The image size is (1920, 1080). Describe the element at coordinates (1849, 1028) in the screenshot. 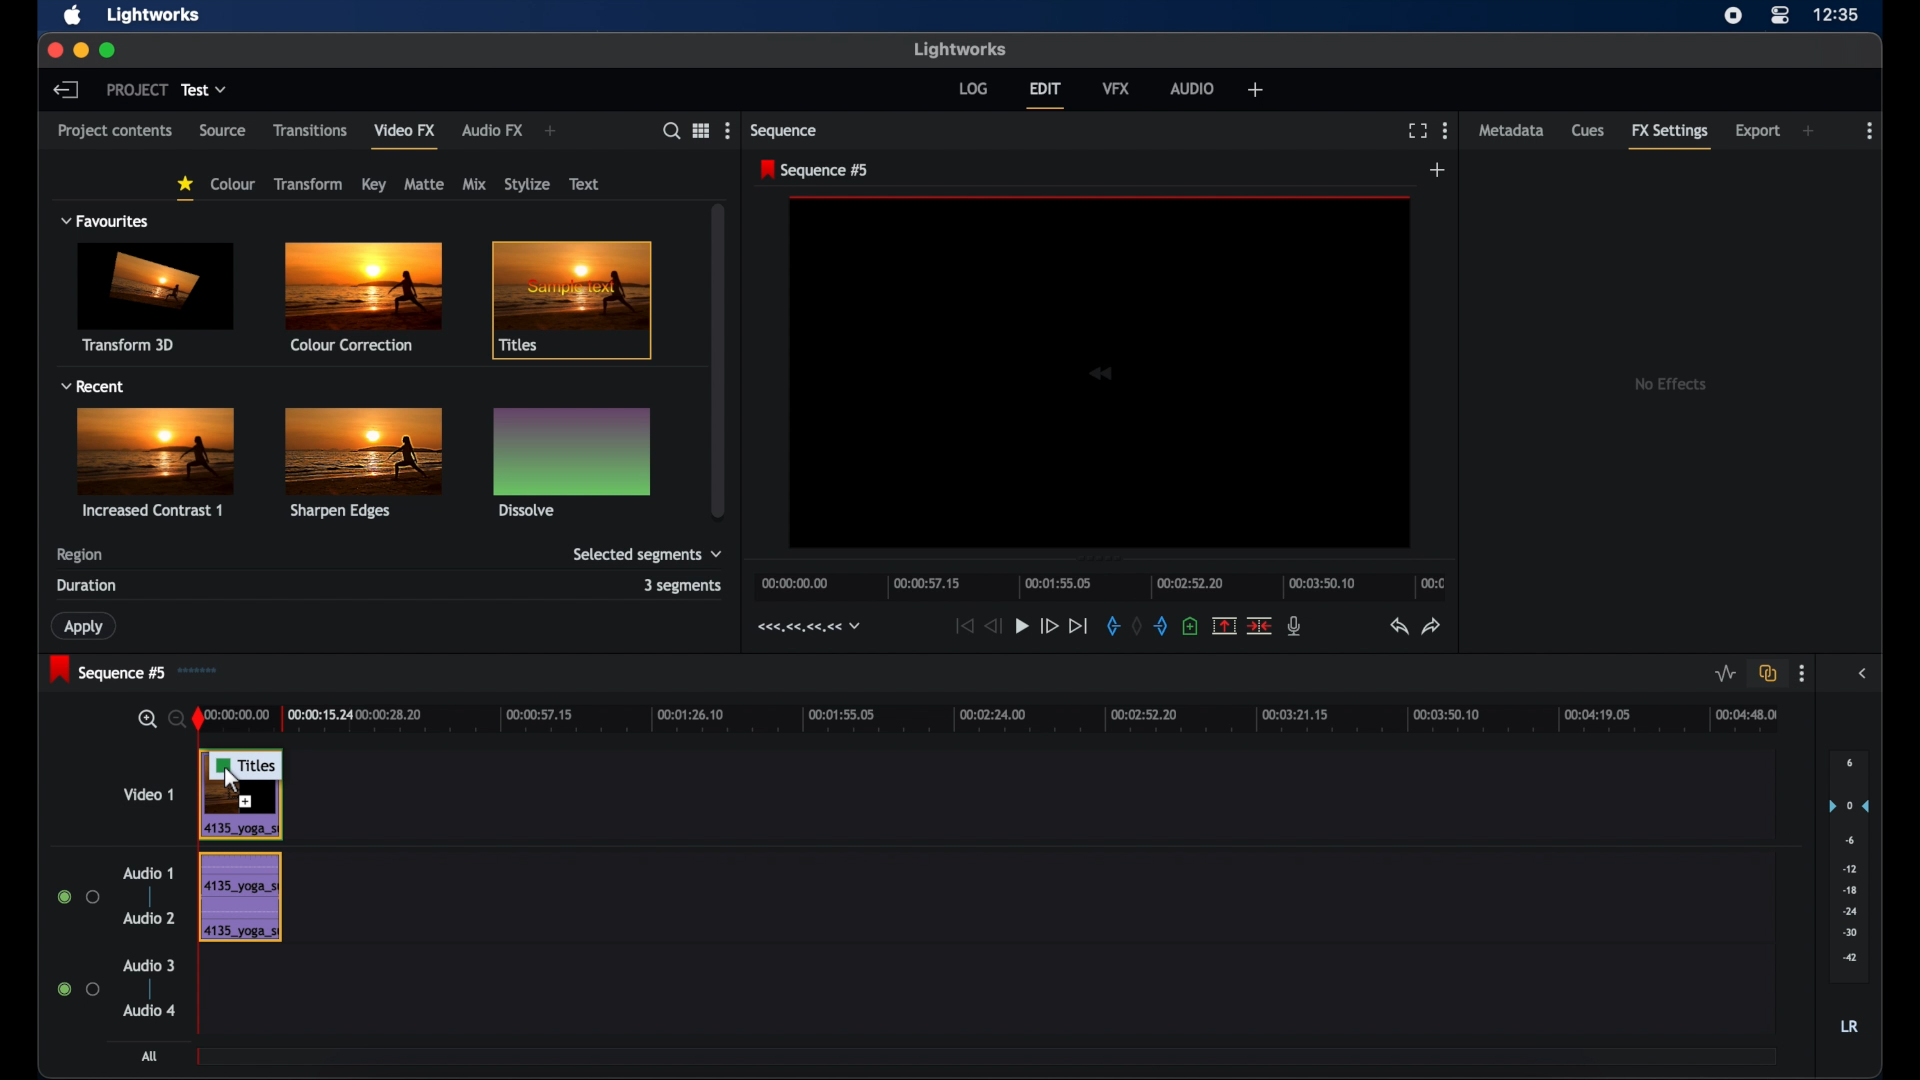

I see `lr` at that location.